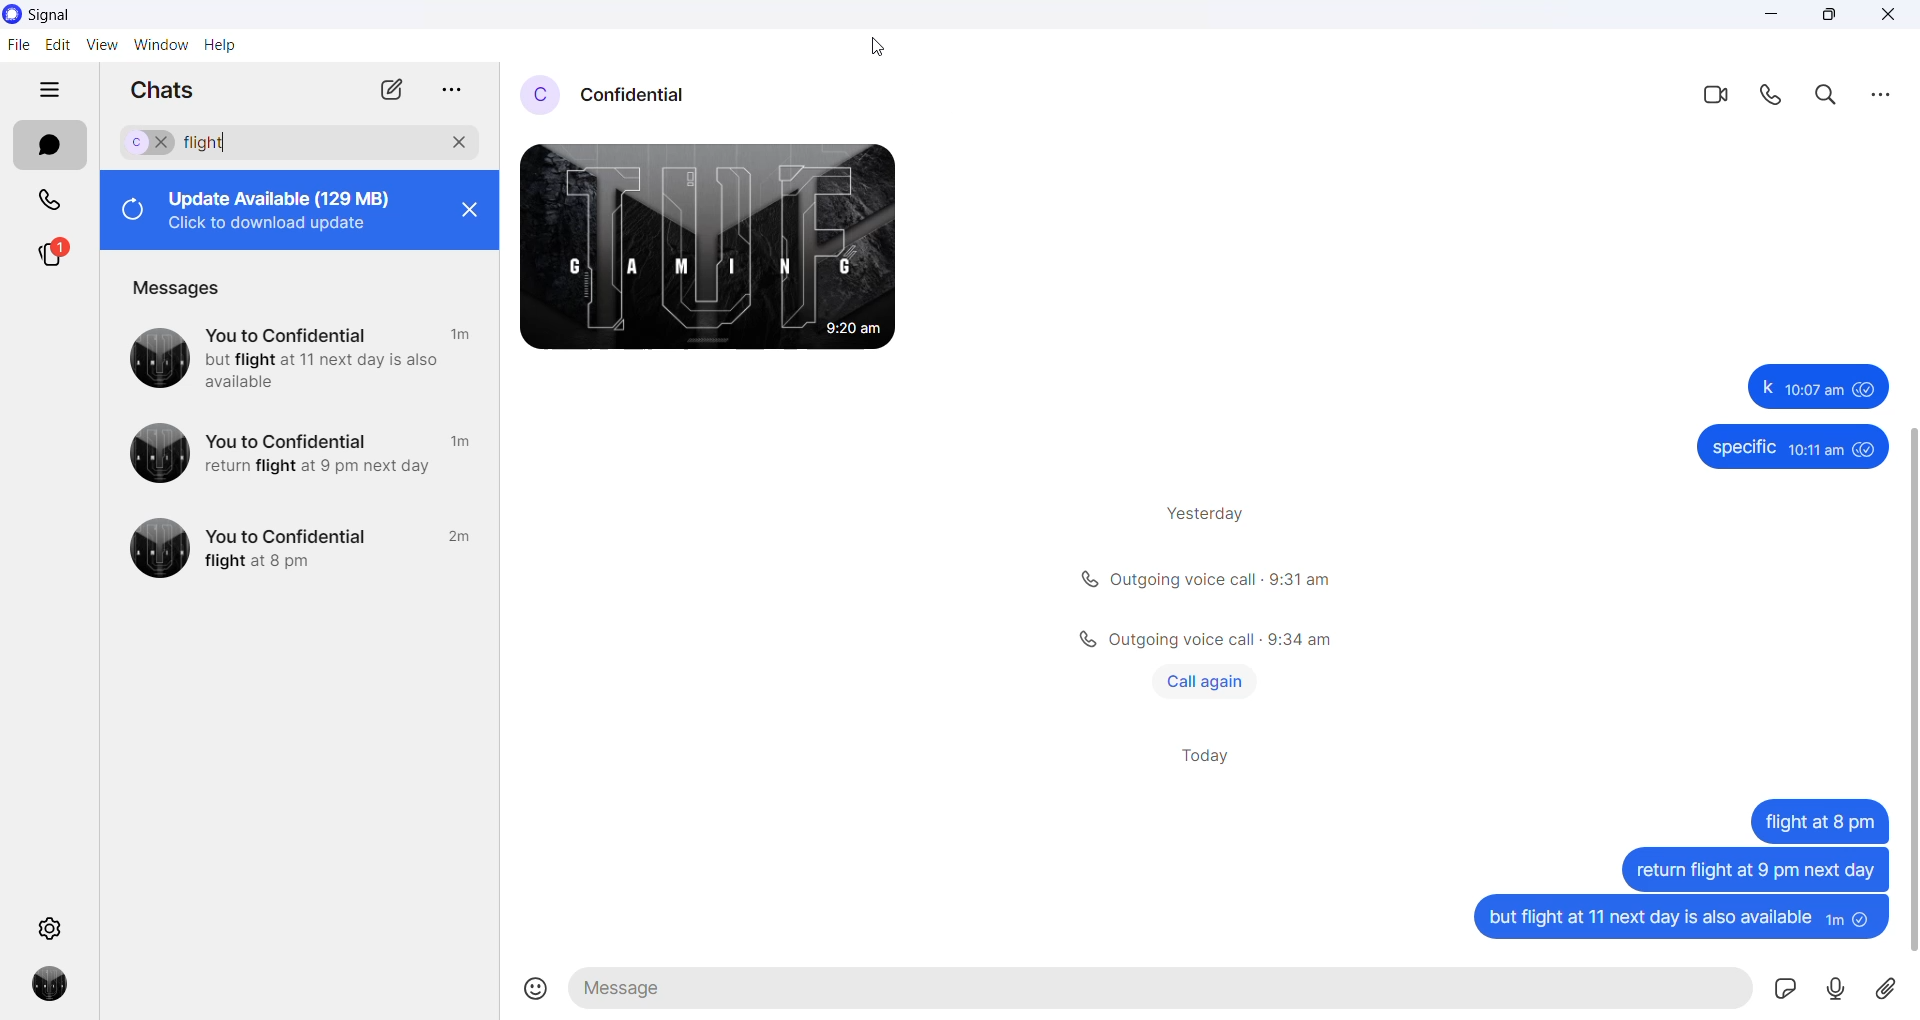 Image resolution: width=1920 pixels, height=1020 pixels. What do you see at coordinates (304, 355) in the screenshot?
I see `messages with keyword` at bounding box center [304, 355].